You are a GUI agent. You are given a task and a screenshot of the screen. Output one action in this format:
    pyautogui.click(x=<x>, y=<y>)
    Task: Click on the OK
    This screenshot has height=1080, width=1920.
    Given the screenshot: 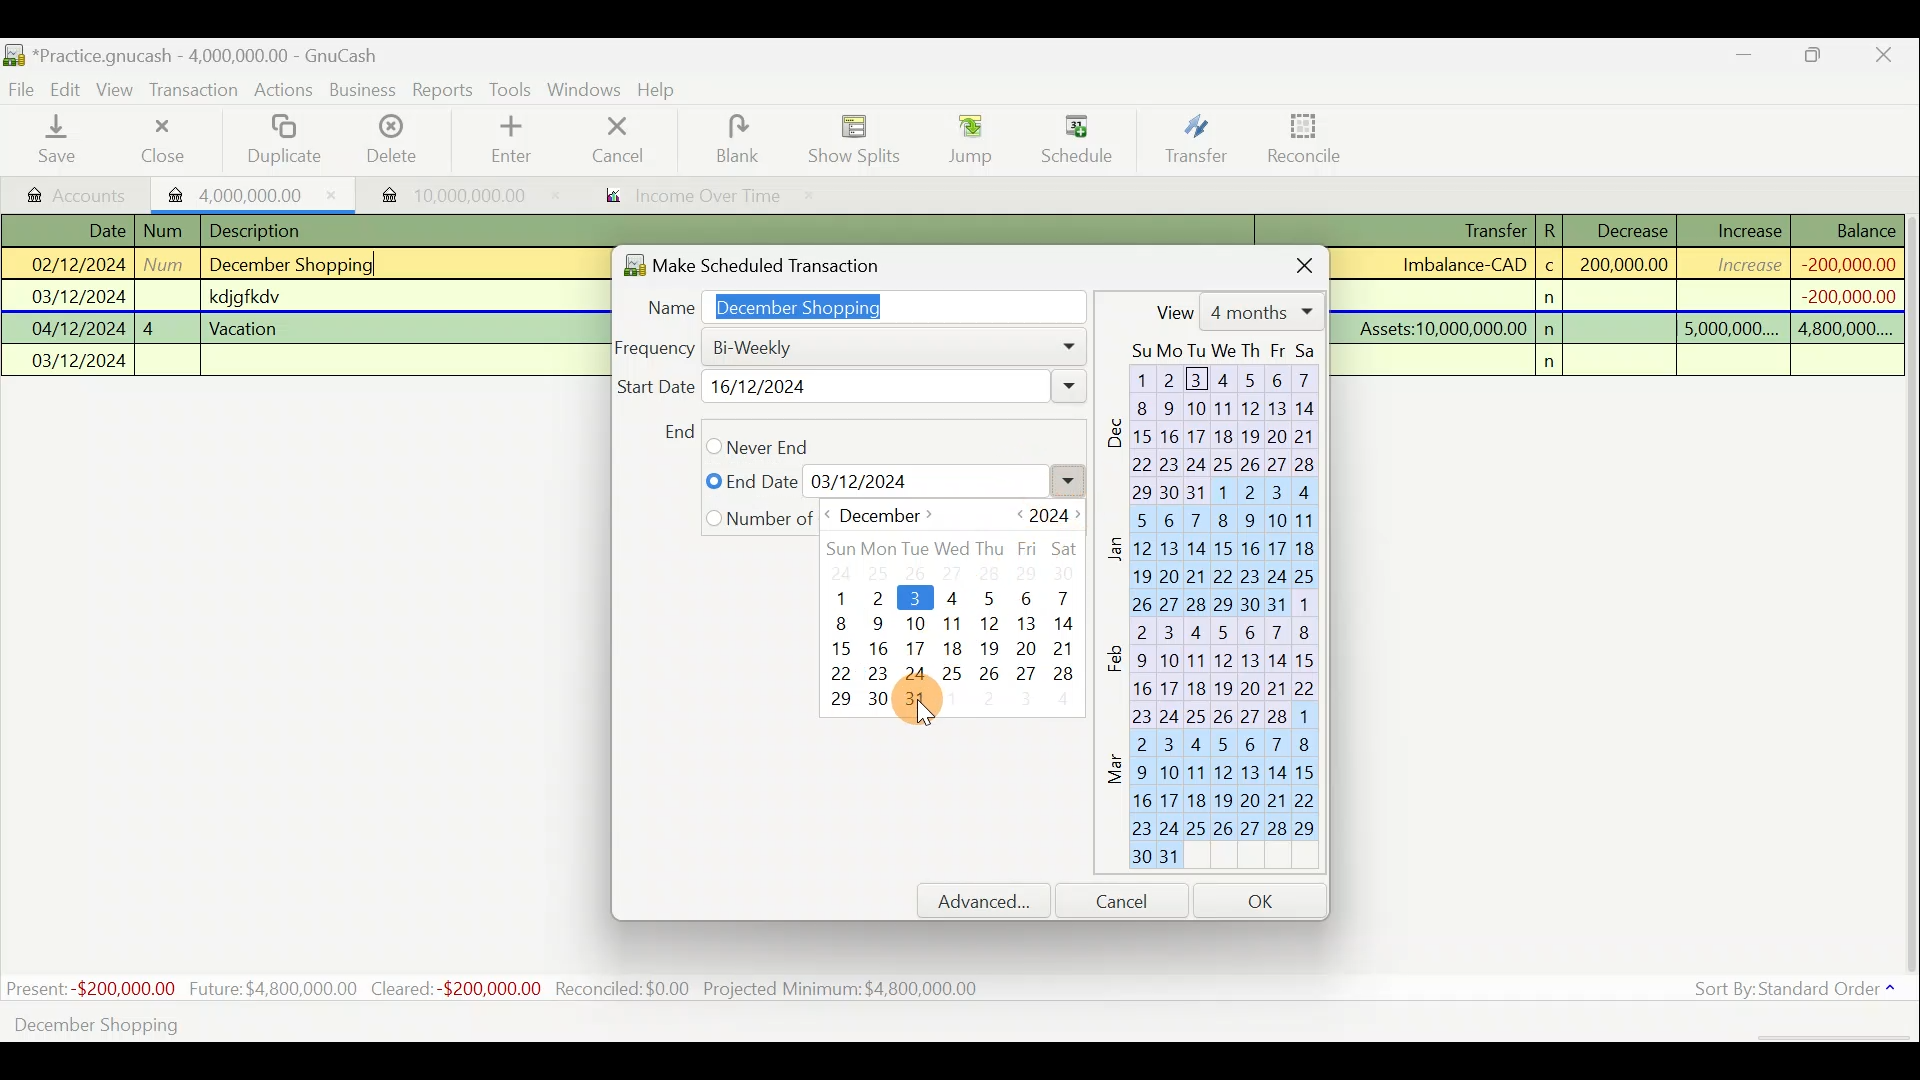 What is the action you would take?
    pyautogui.click(x=1264, y=900)
    